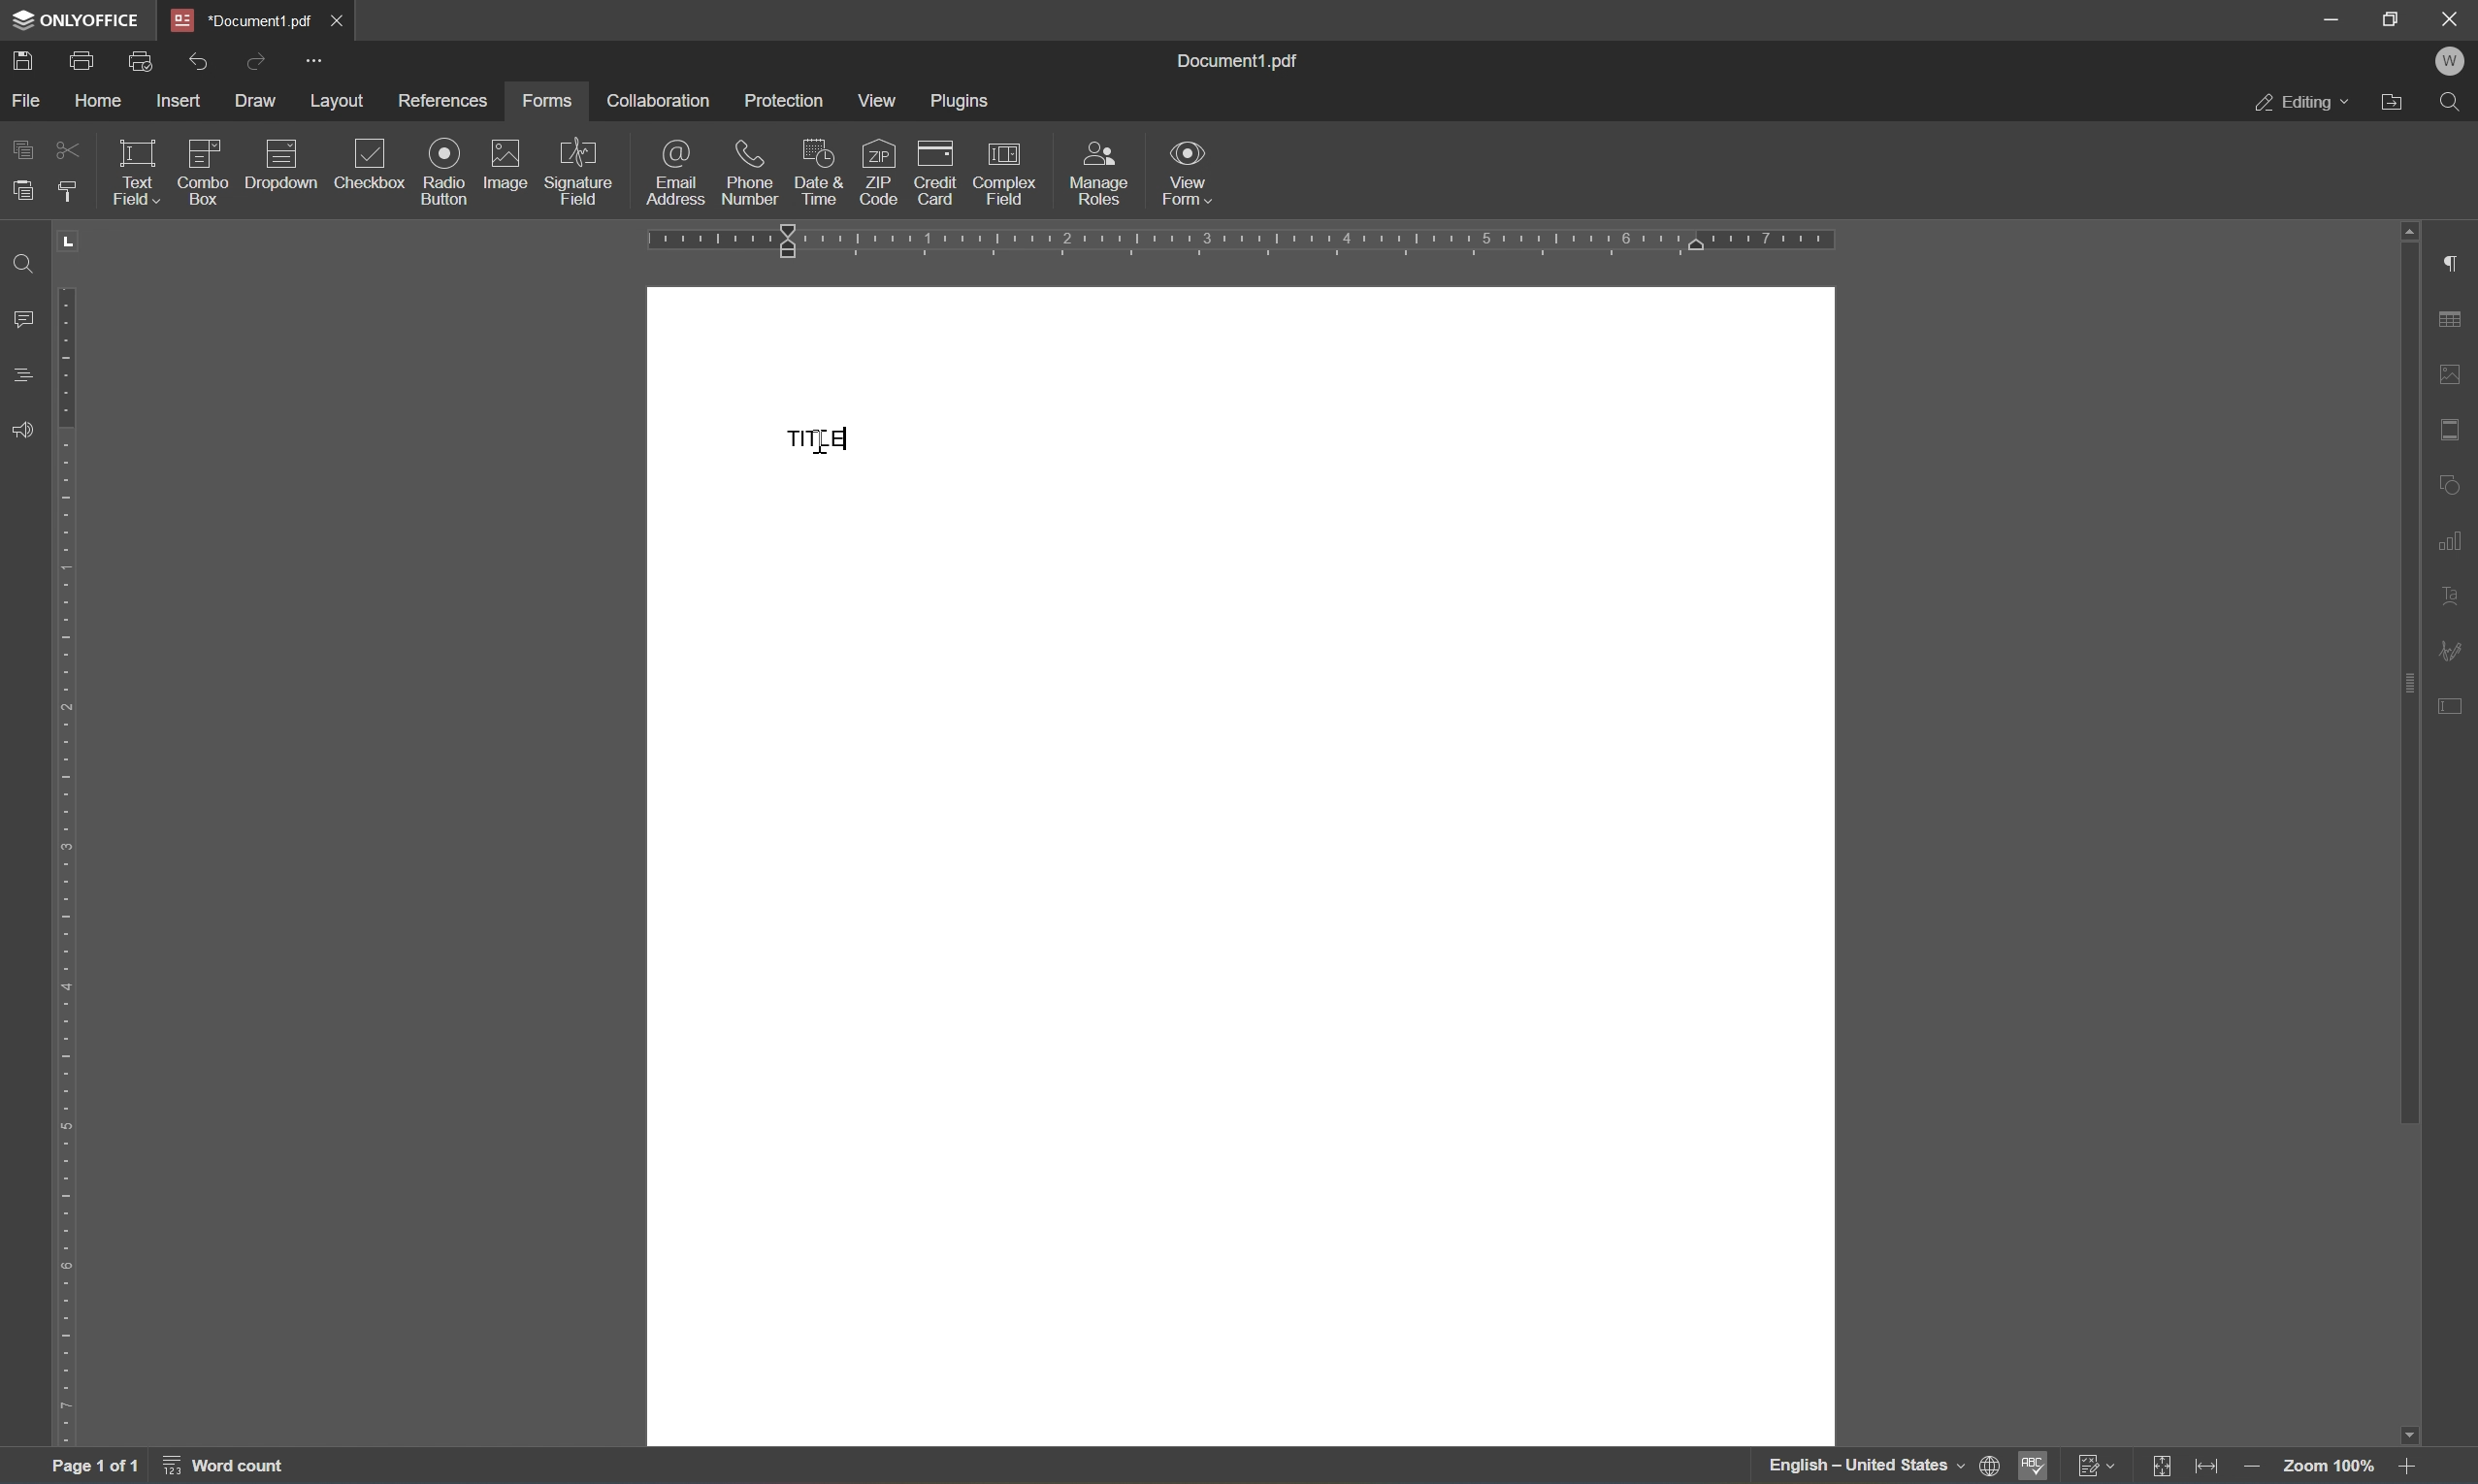 The image size is (2478, 1484). Describe the element at coordinates (229, 1468) in the screenshot. I see `word count` at that location.